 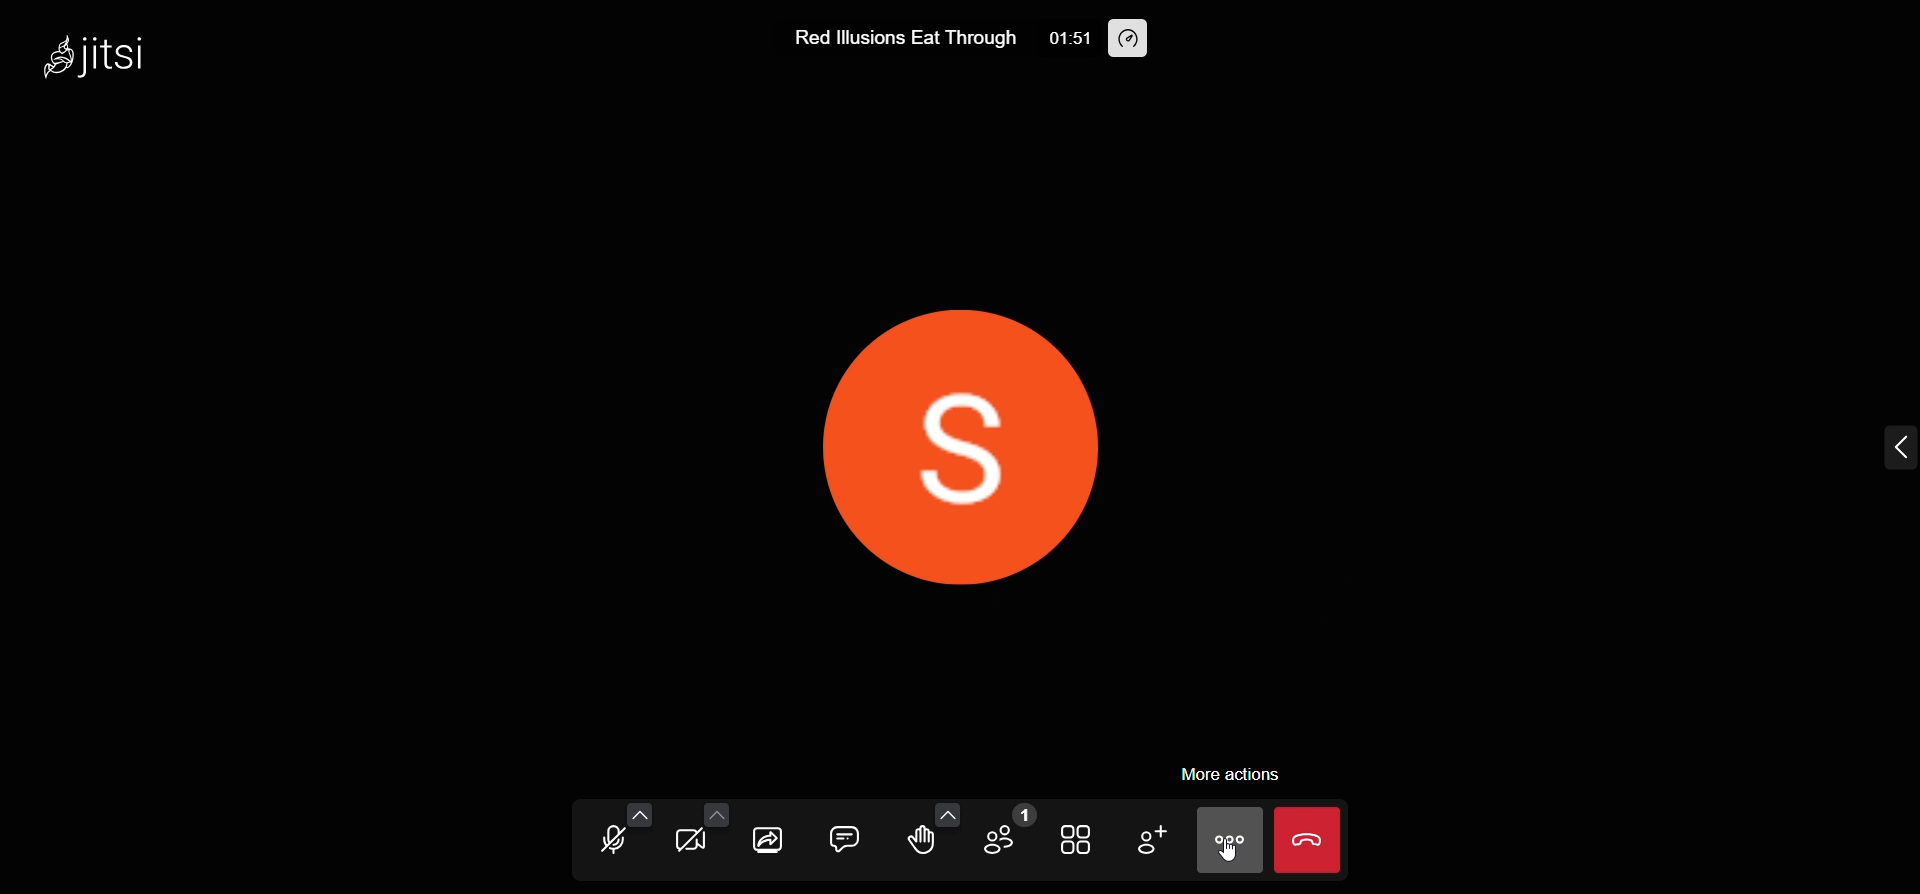 What do you see at coordinates (1309, 840) in the screenshot?
I see `end call` at bounding box center [1309, 840].